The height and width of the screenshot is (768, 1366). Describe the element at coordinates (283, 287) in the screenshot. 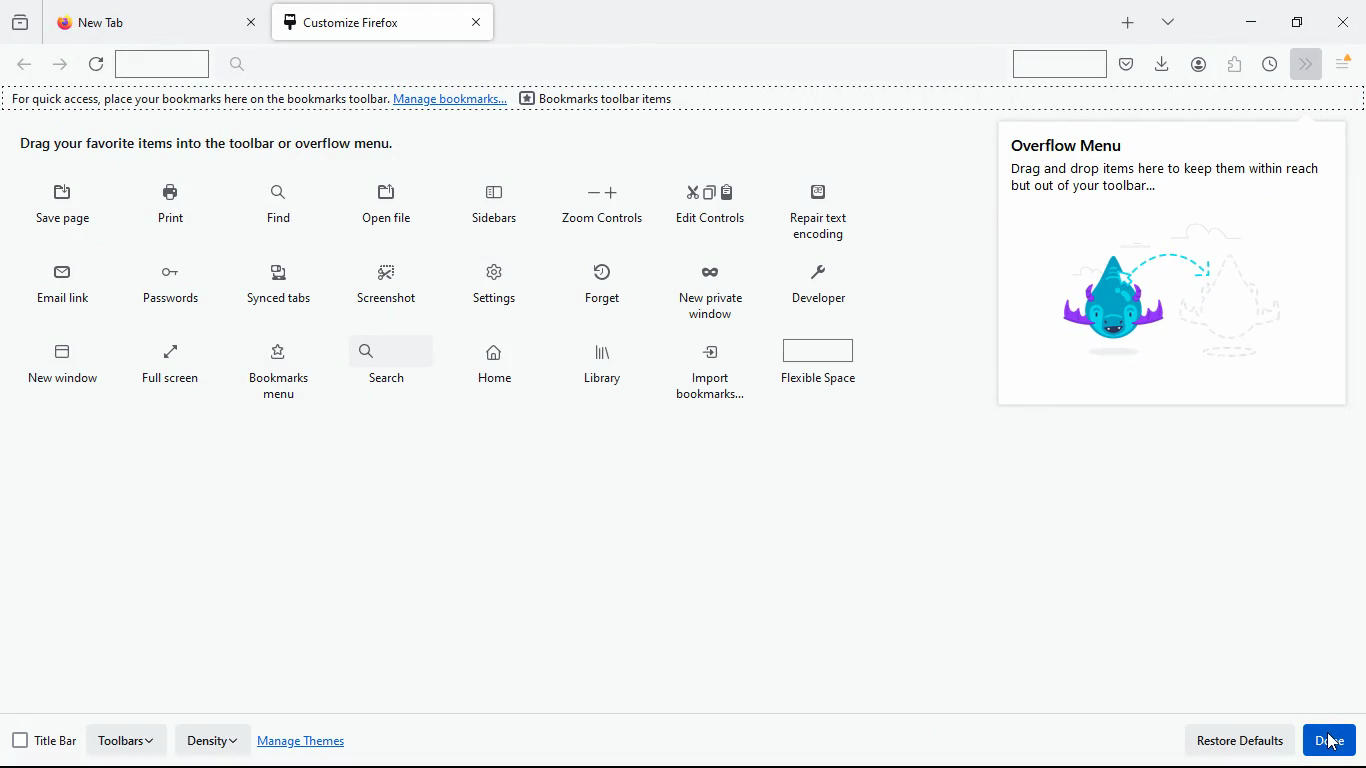

I see `passwords` at that location.